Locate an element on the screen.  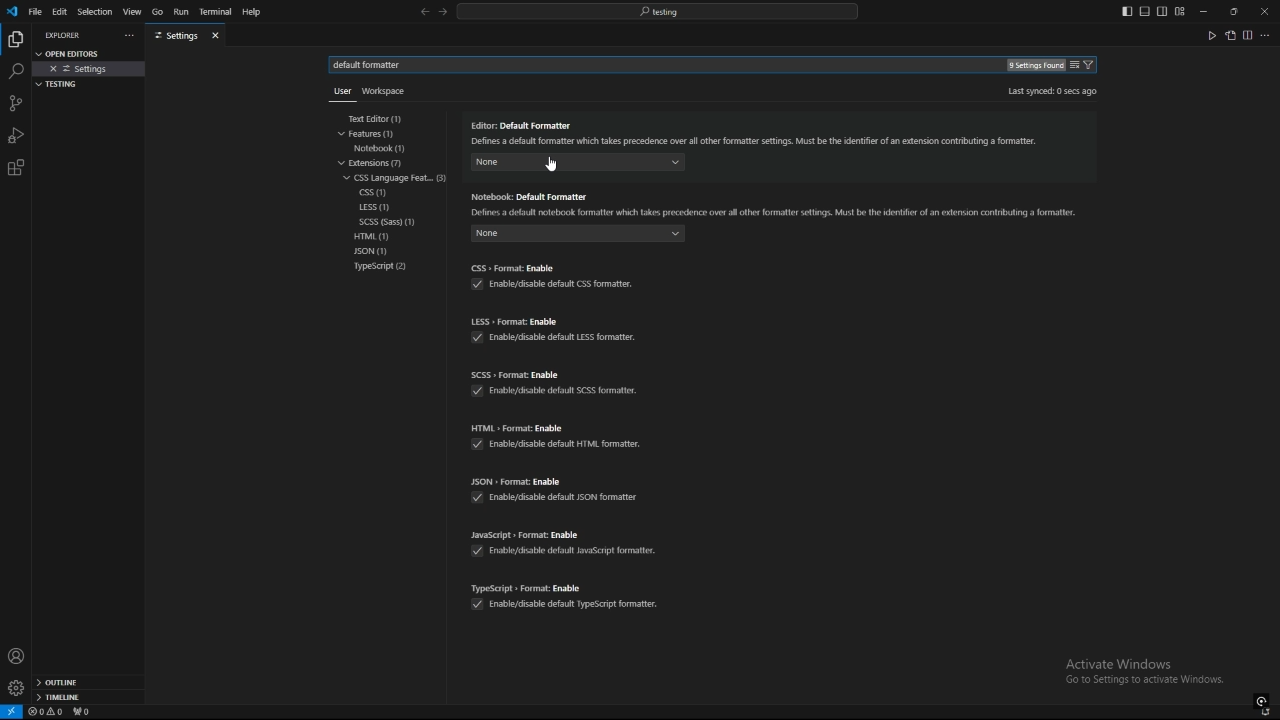
enable /disable default less formatter is located at coordinates (559, 340).